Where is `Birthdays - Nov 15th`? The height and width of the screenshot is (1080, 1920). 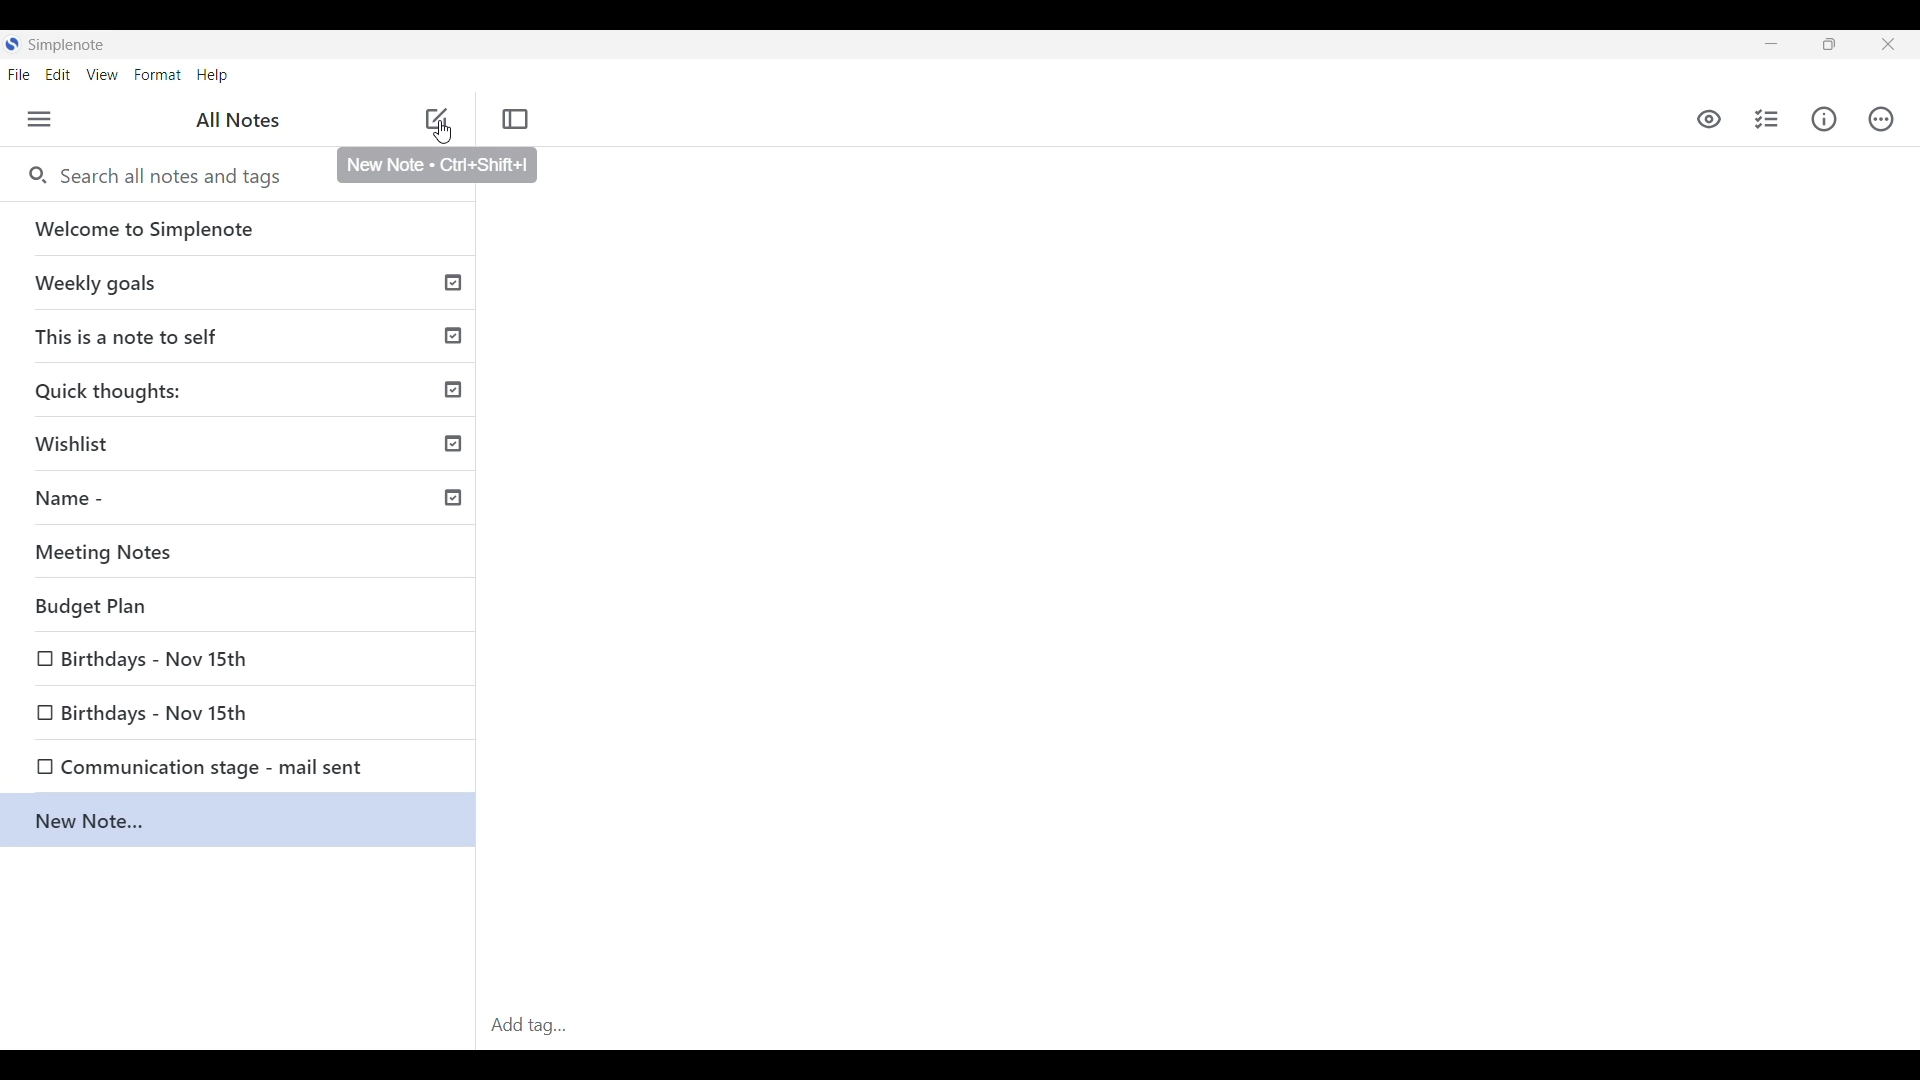
Birthdays - Nov 15th is located at coordinates (157, 709).